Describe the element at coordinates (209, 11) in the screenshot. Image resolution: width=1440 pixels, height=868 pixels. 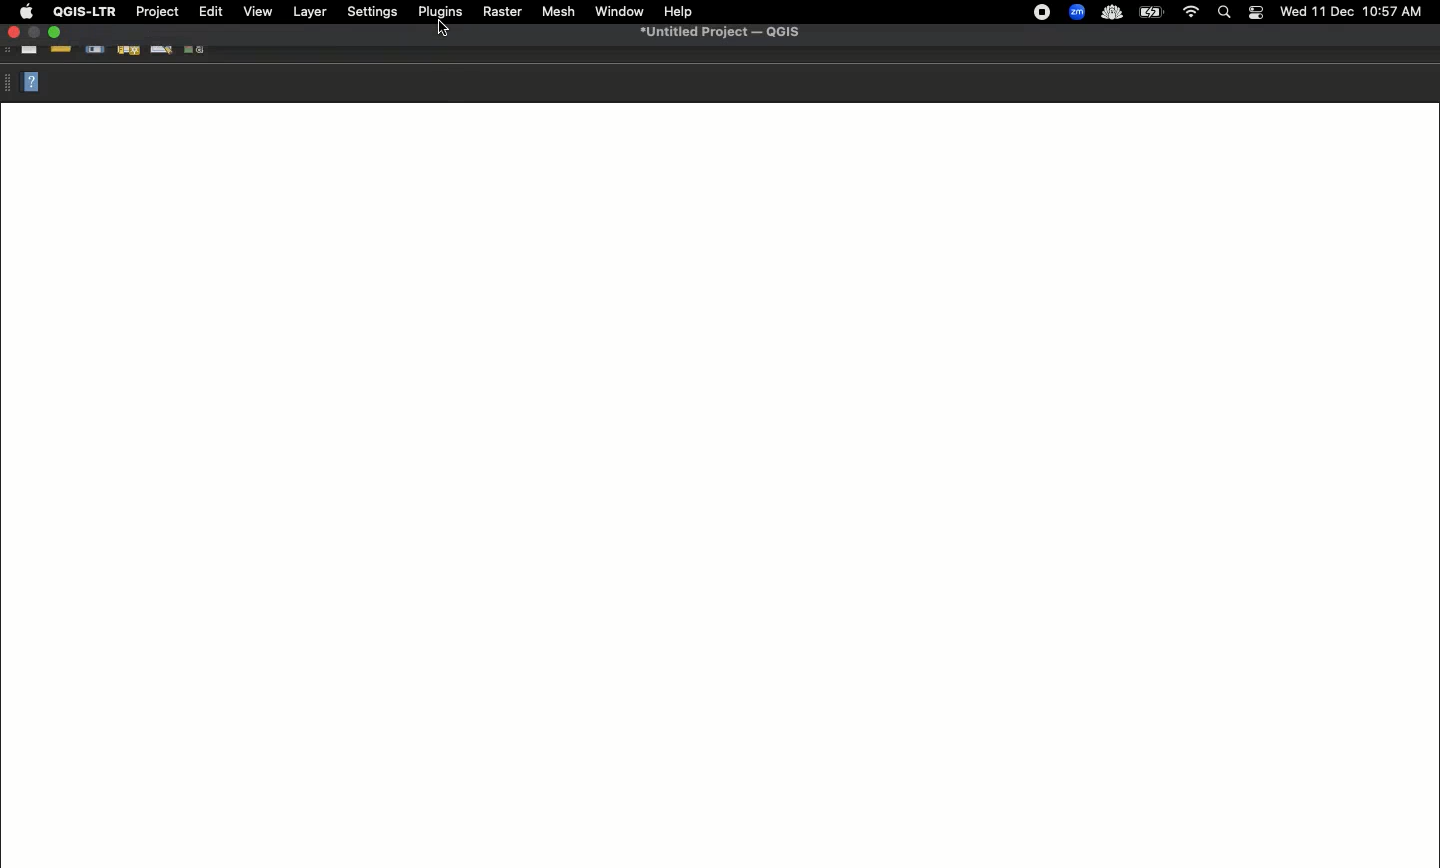
I see `Edit` at that location.